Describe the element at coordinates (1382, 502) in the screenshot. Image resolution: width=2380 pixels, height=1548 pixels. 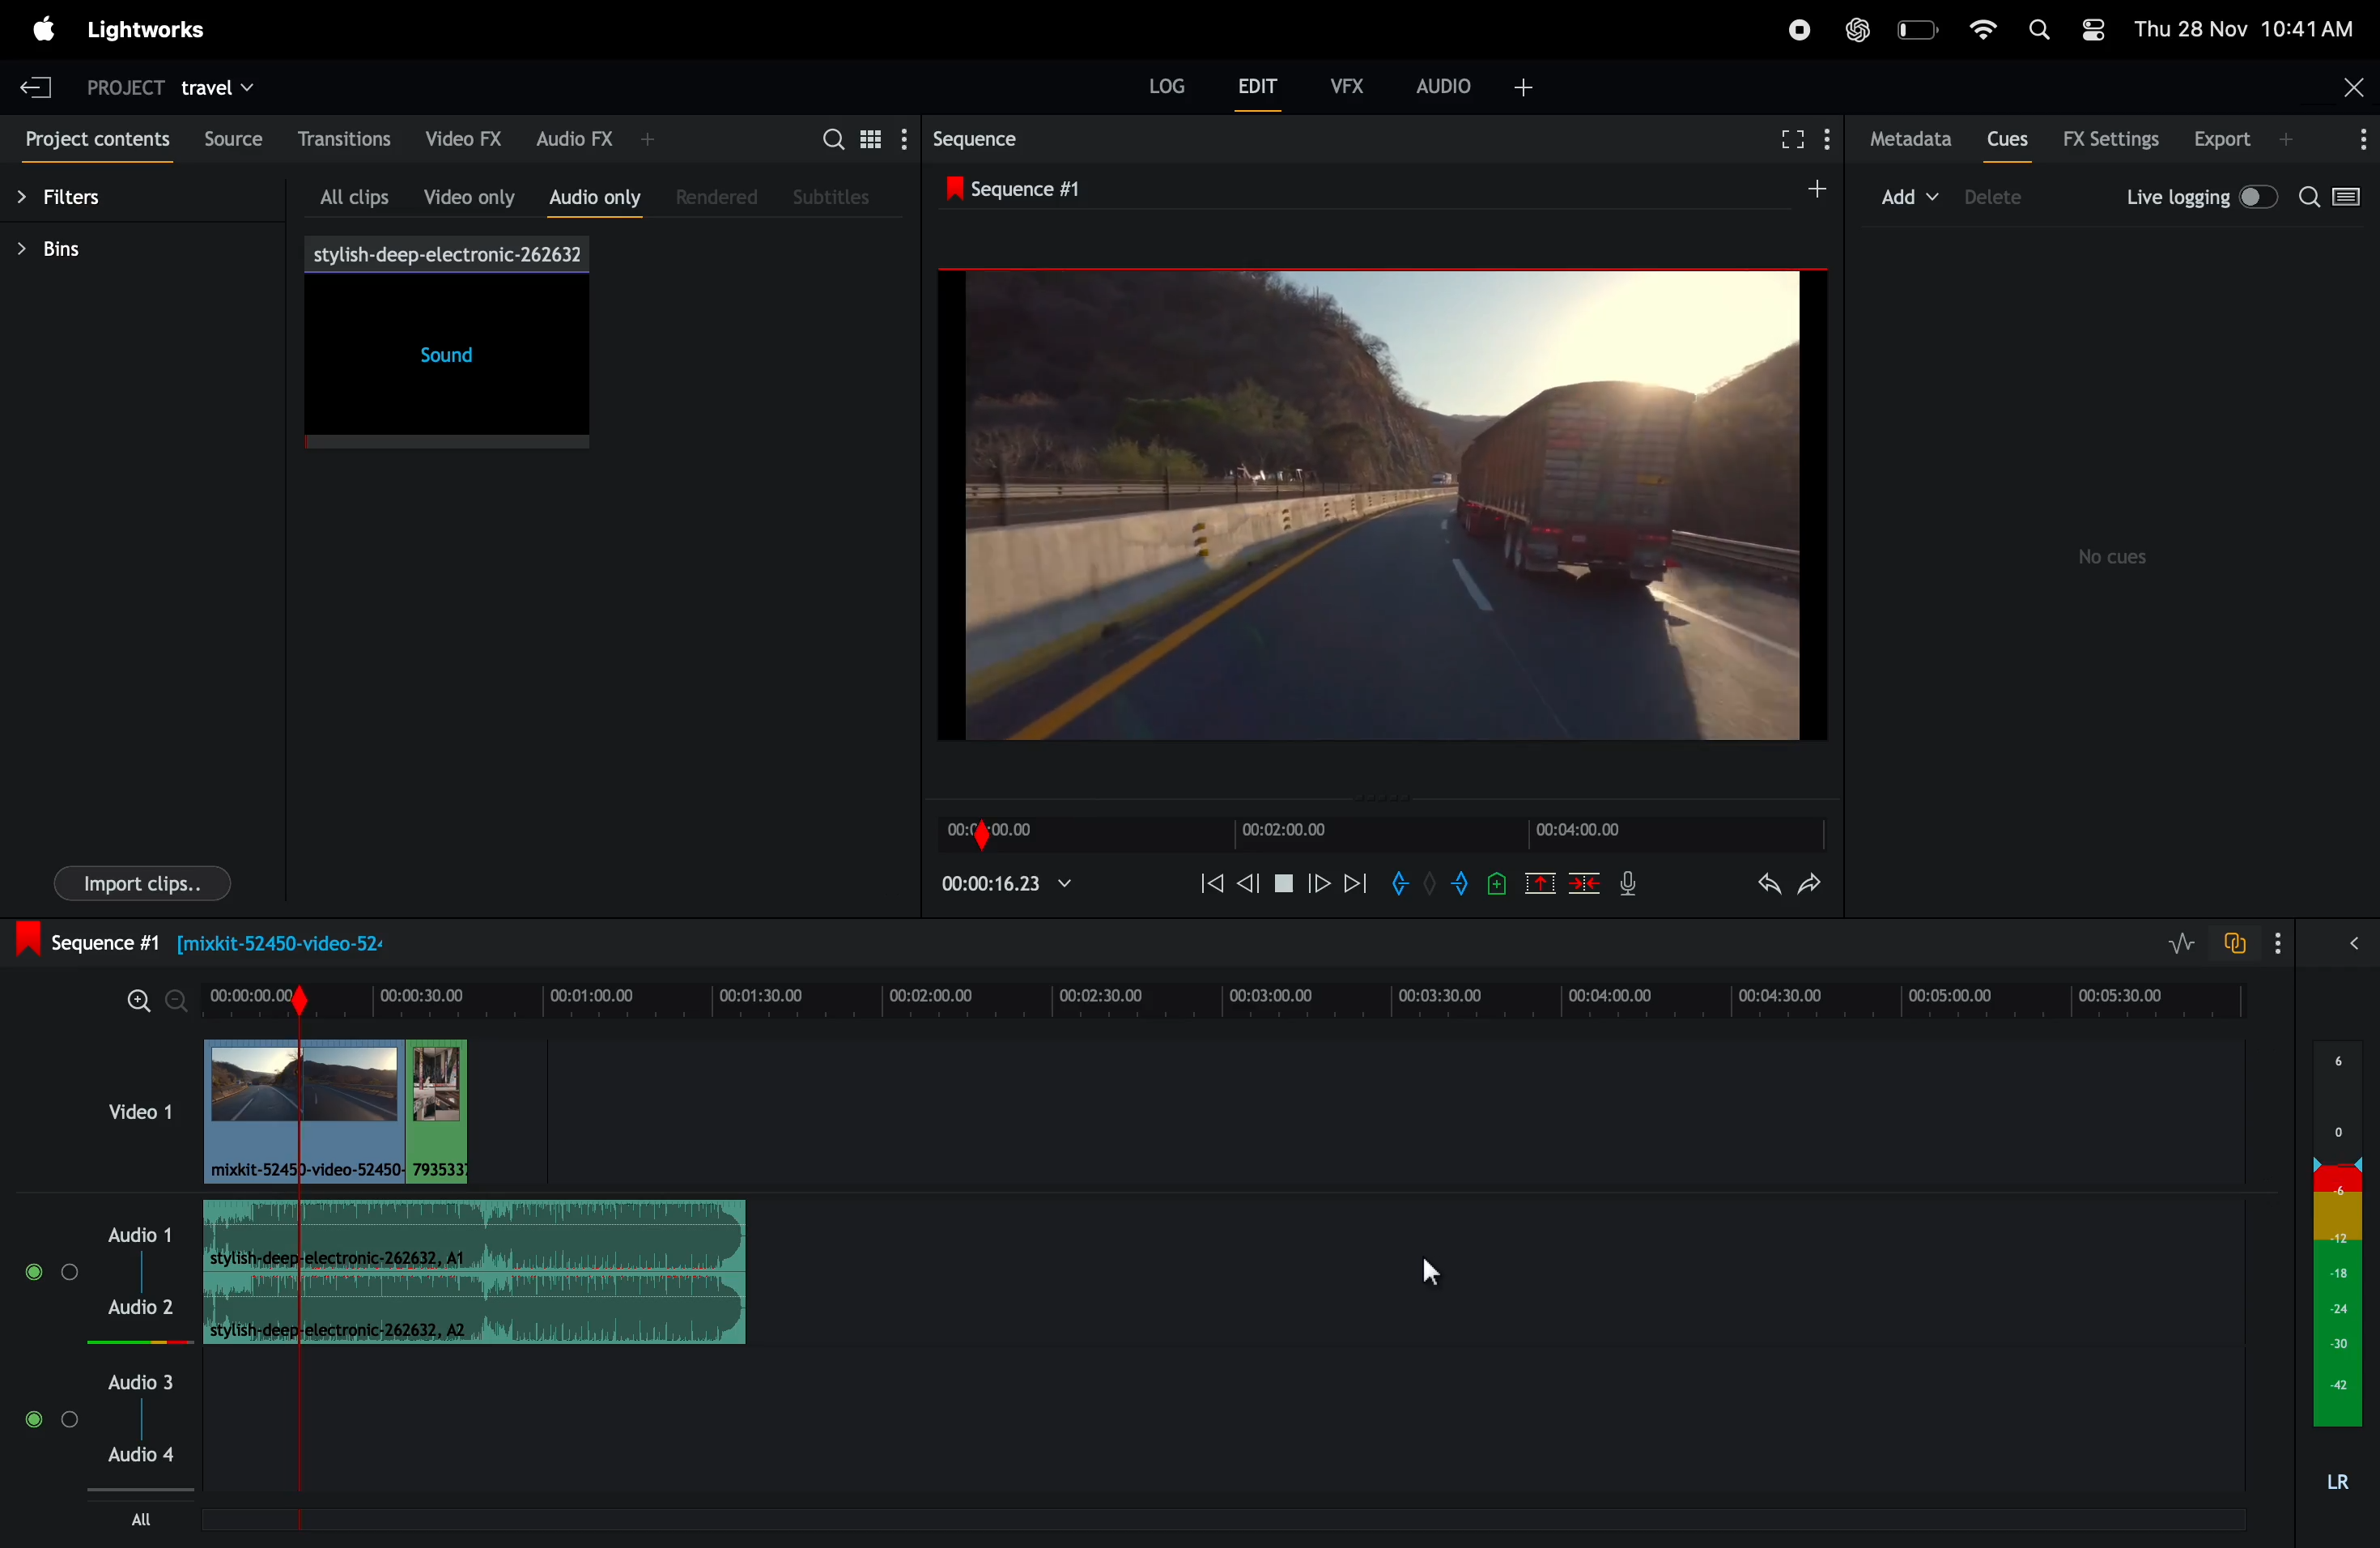
I see `output screen` at that location.